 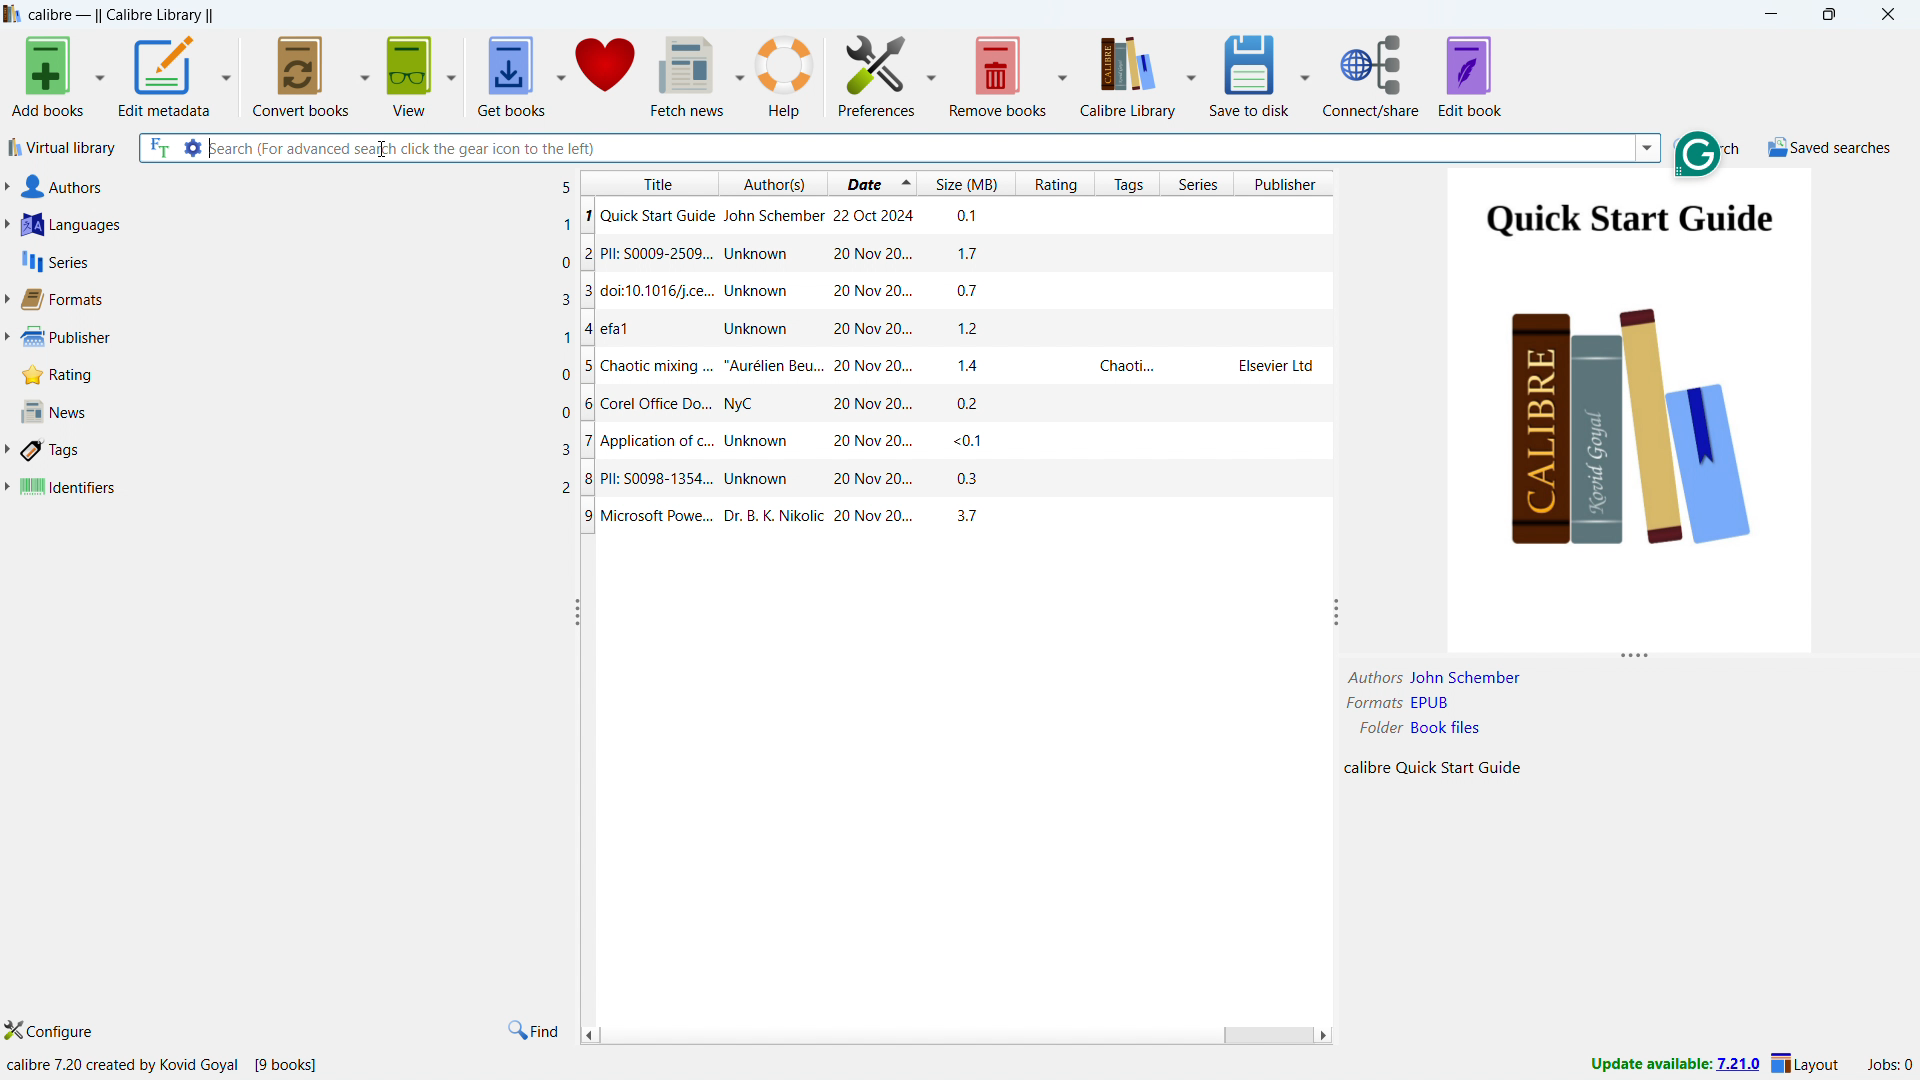 I want to click on save to disk, so click(x=1247, y=75).